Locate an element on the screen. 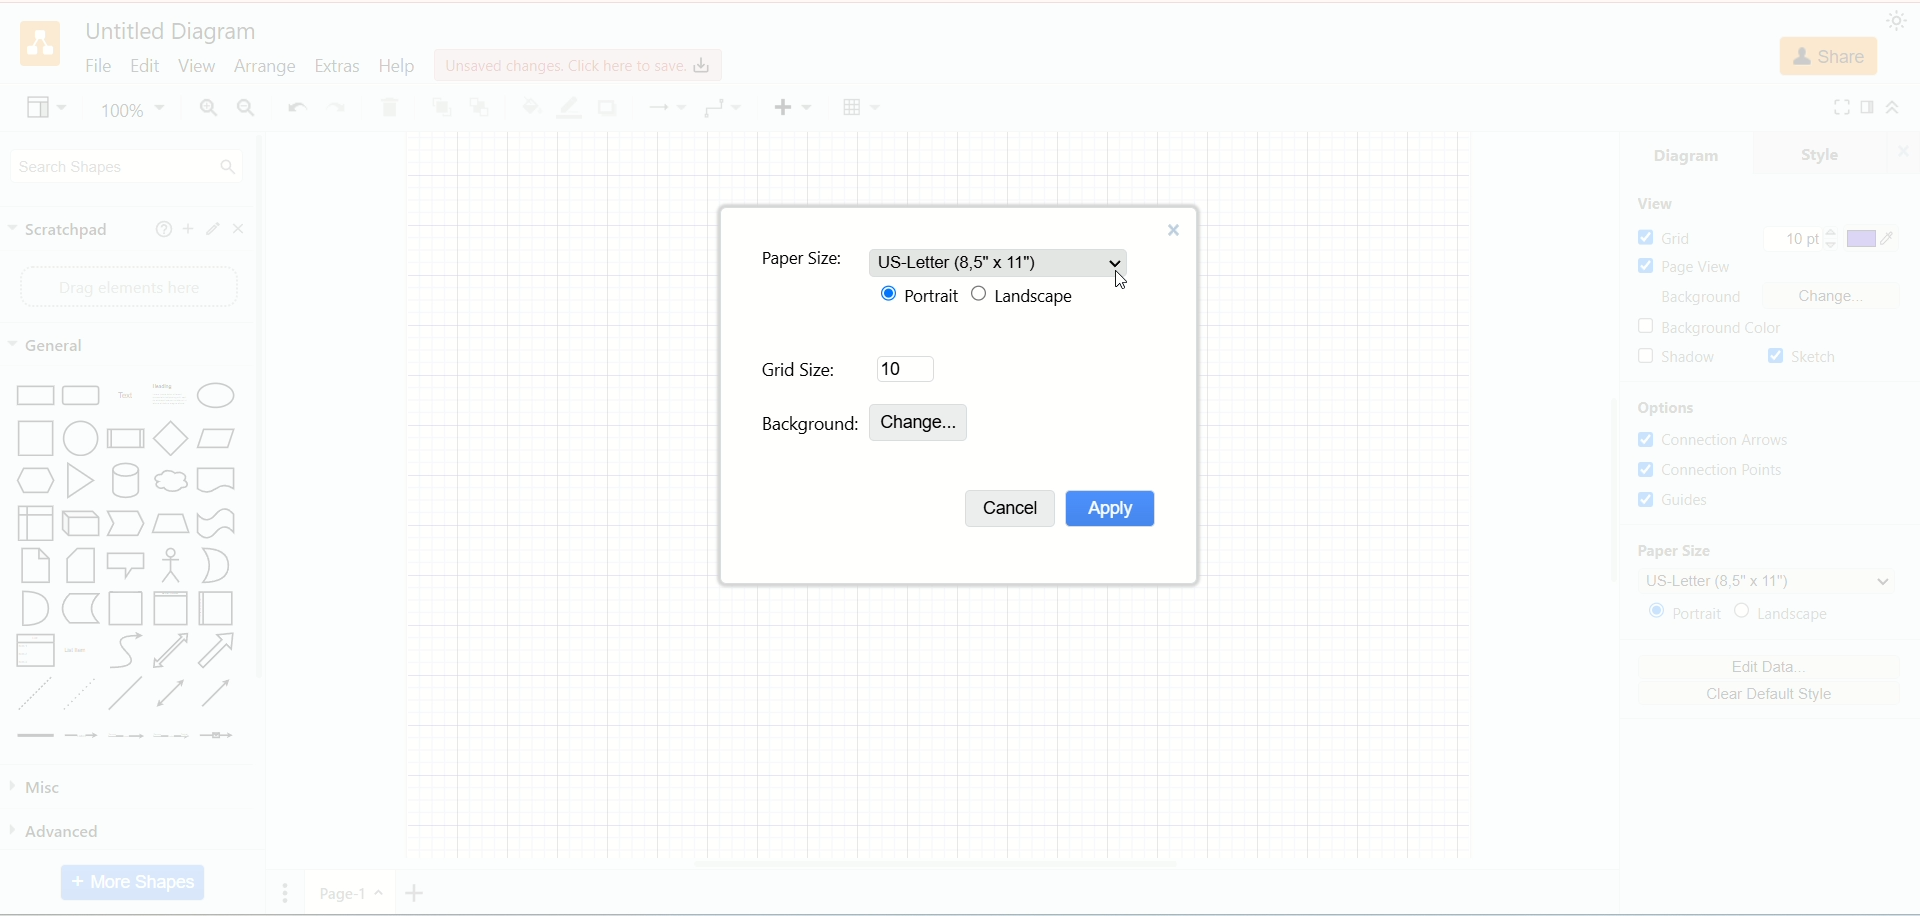  style is located at coordinates (1838, 152).